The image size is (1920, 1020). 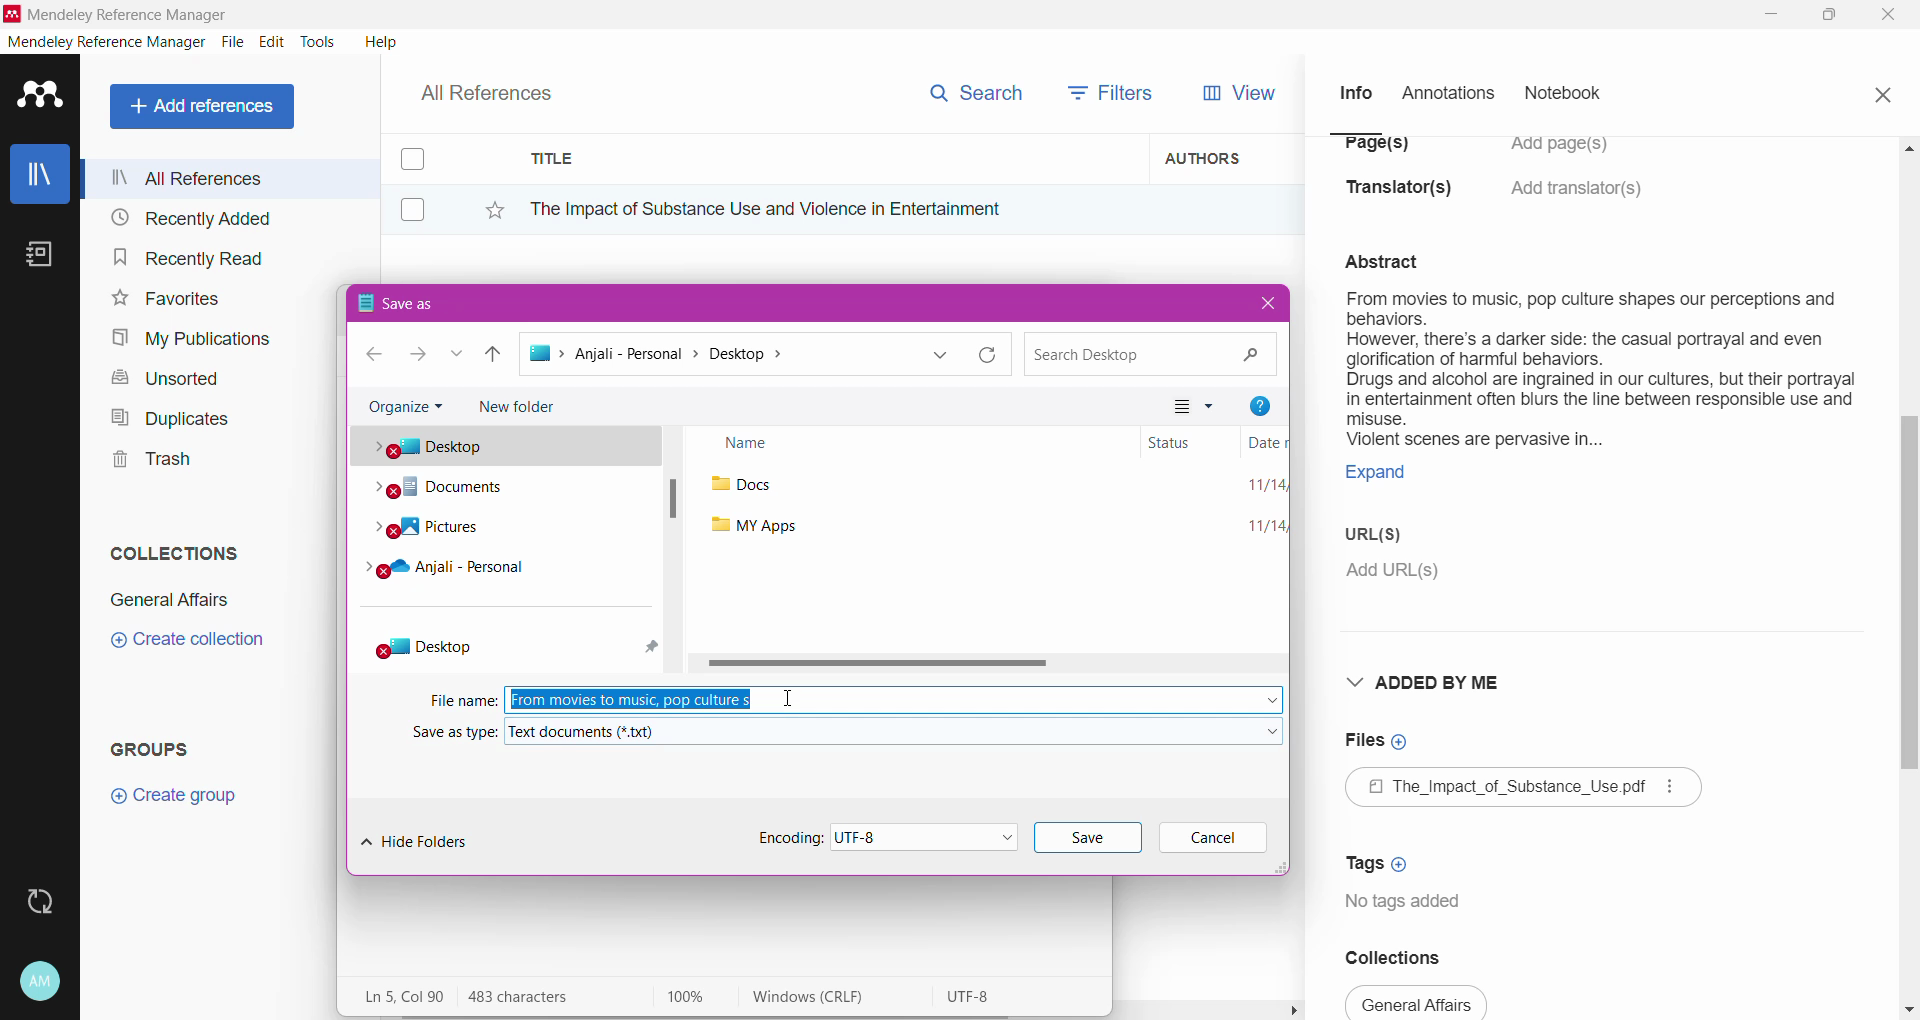 I want to click on Tools, so click(x=319, y=42).